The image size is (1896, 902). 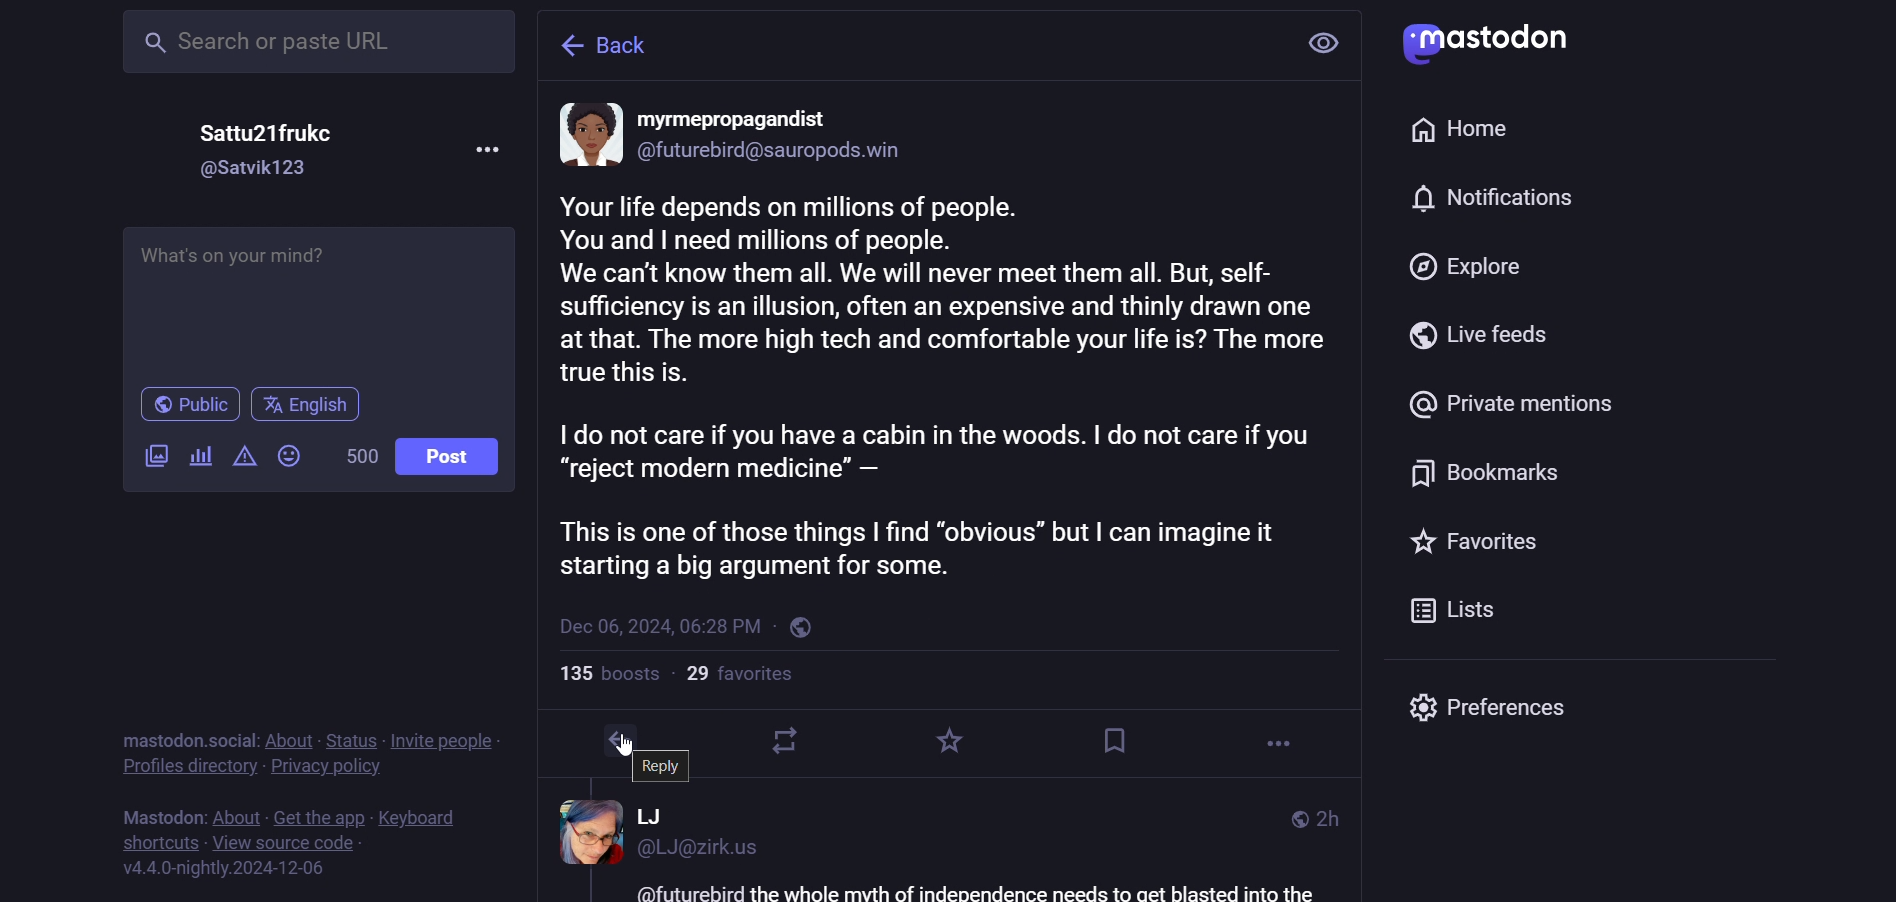 What do you see at coordinates (450, 459) in the screenshot?
I see `post` at bounding box center [450, 459].